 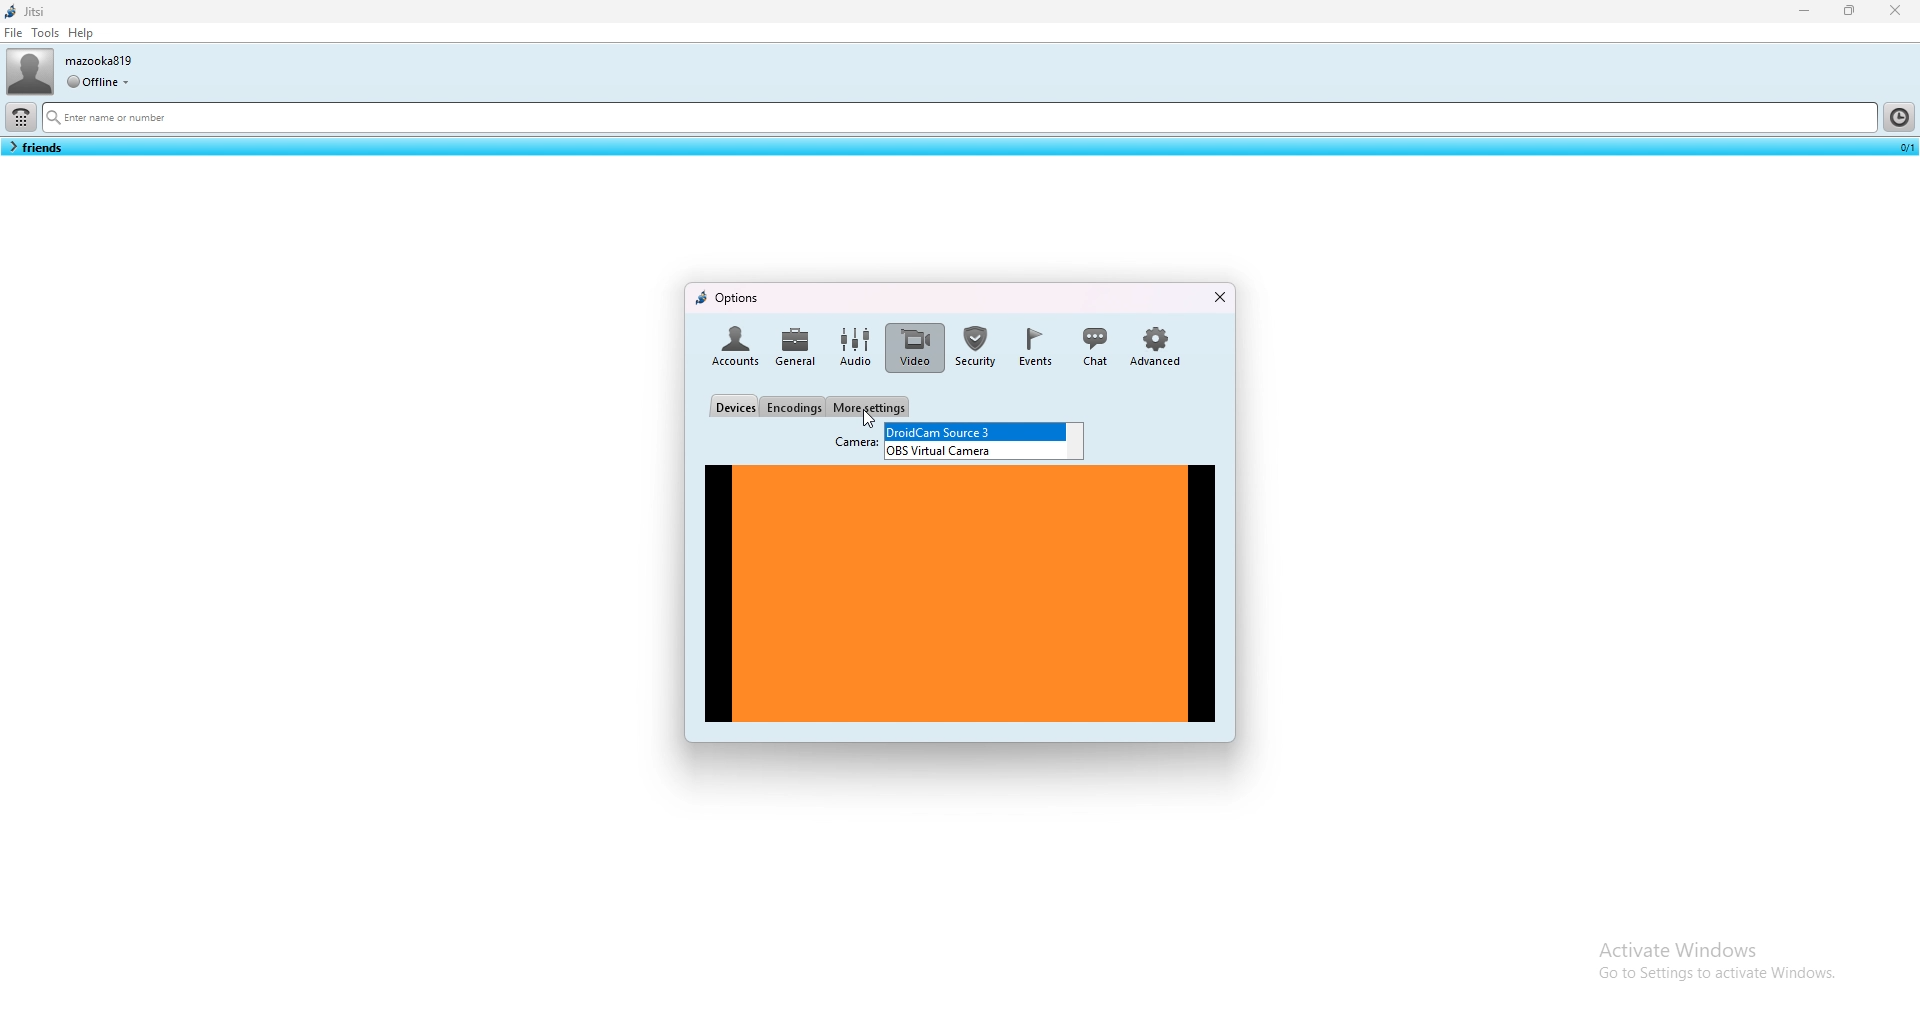 I want to click on options, so click(x=727, y=300).